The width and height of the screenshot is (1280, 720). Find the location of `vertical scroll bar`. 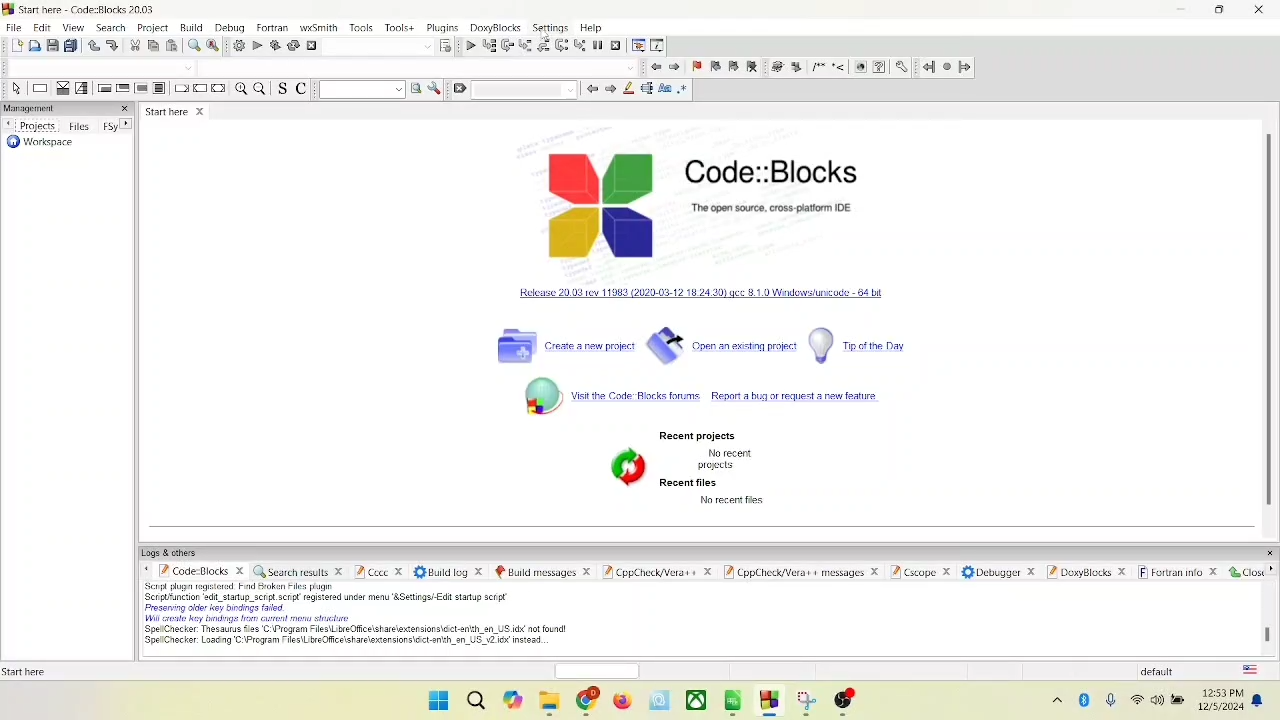

vertical scroll bar is located at coordinates (1265, 317).